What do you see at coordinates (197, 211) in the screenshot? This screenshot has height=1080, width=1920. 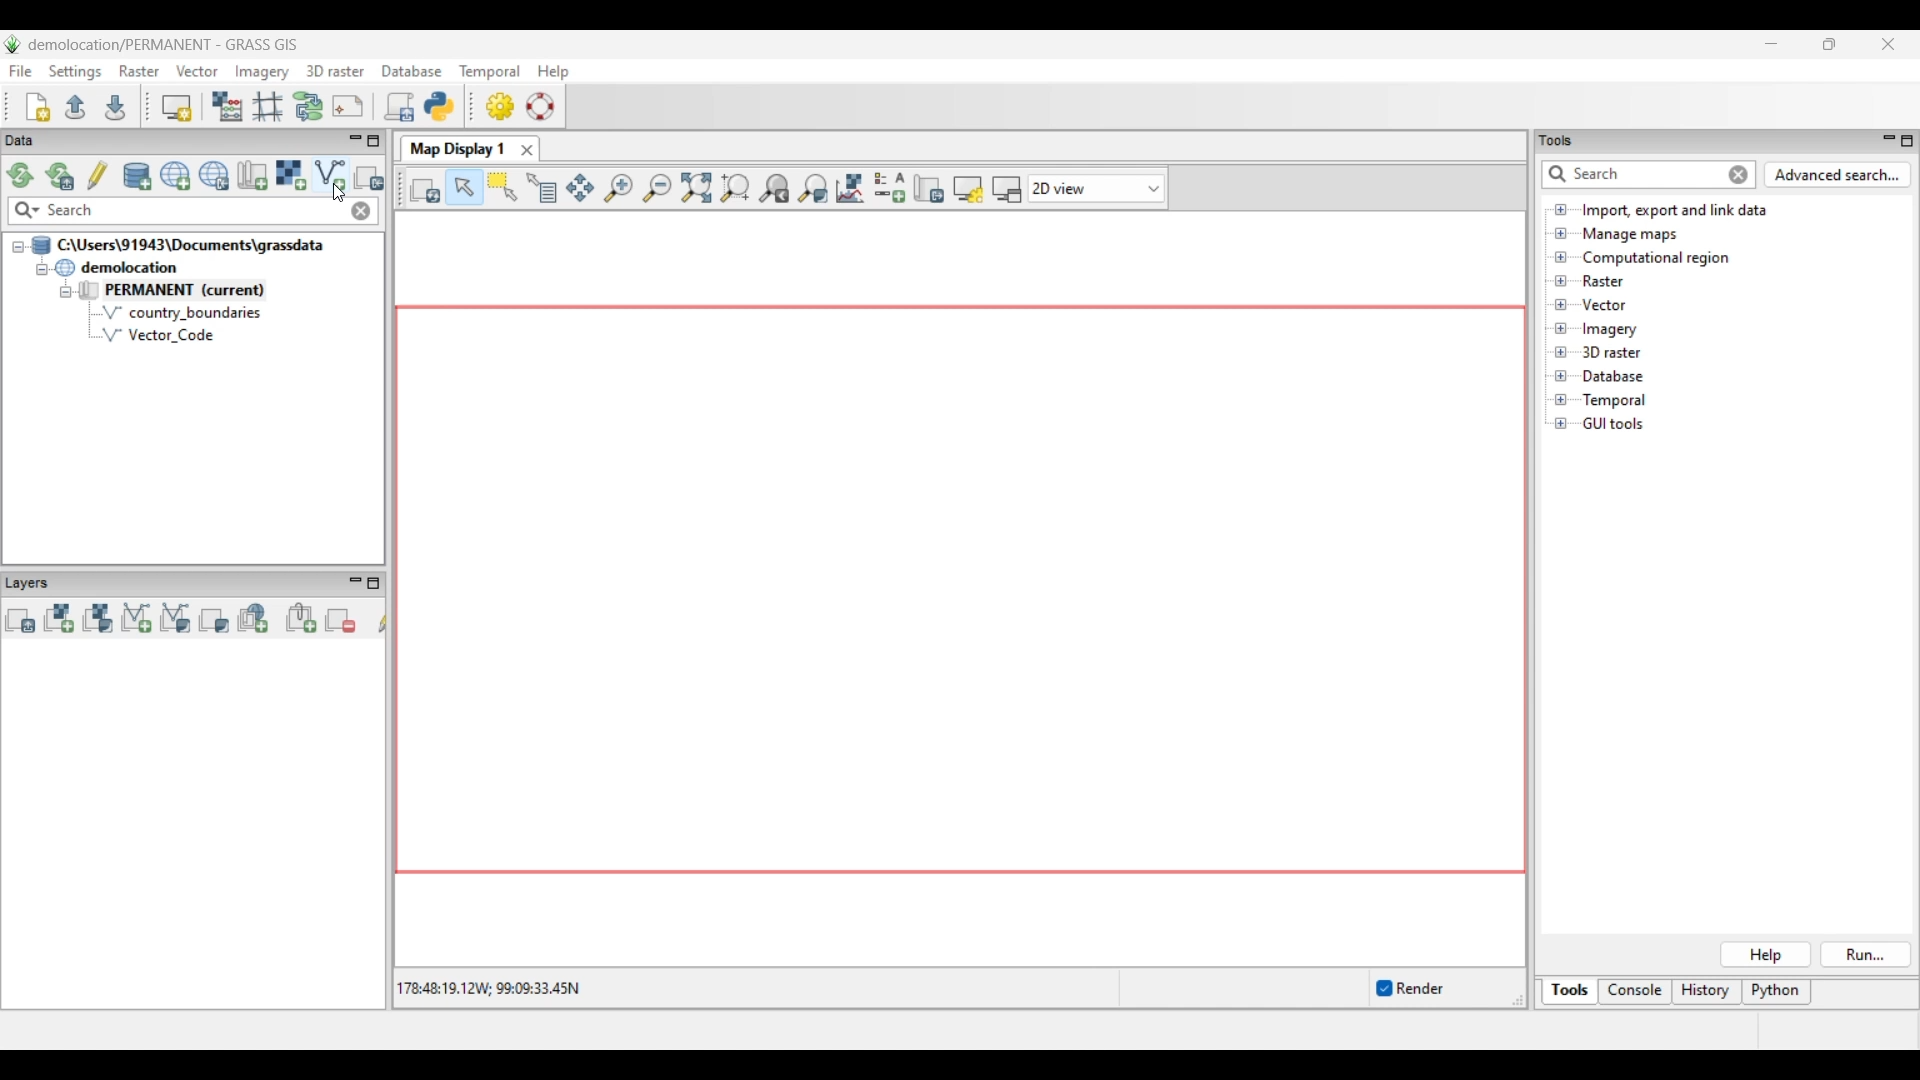 I see `Type in map for quick search` at bounding box center [197, 211].